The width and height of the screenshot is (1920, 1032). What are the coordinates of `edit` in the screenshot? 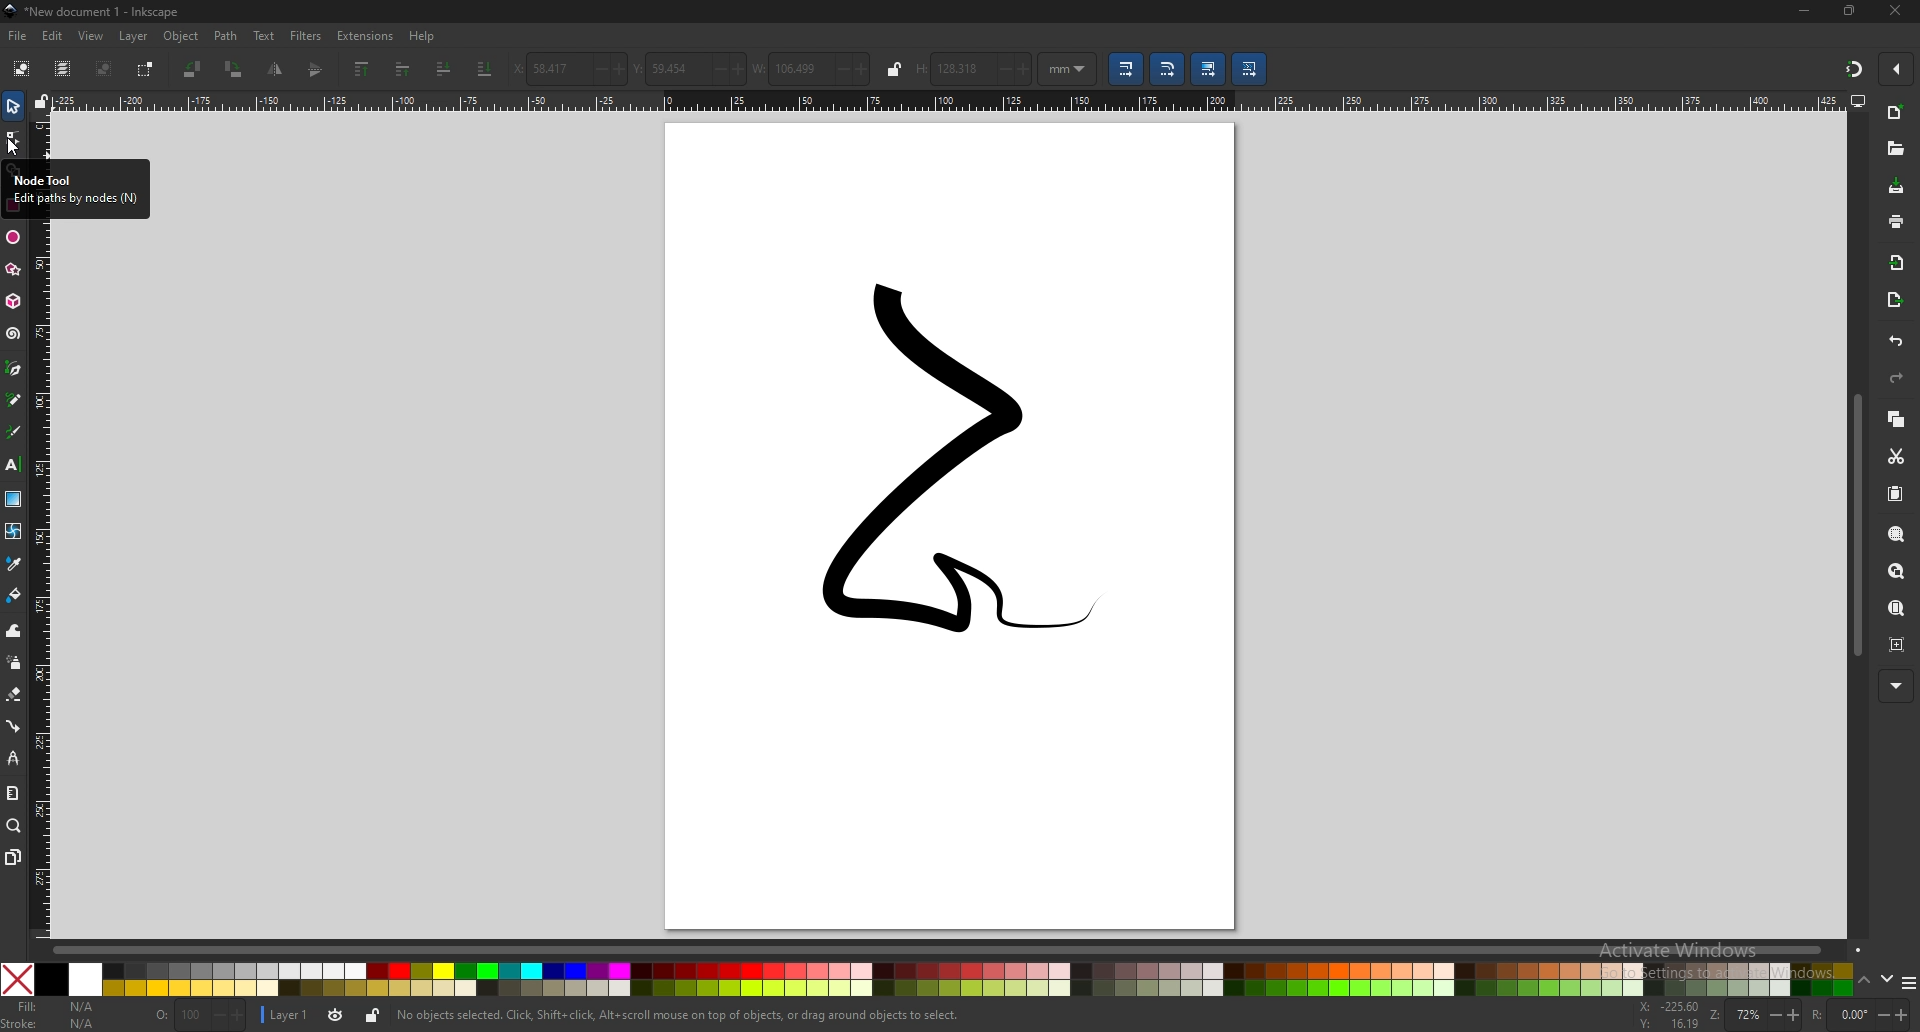 It's located at (55, 35).